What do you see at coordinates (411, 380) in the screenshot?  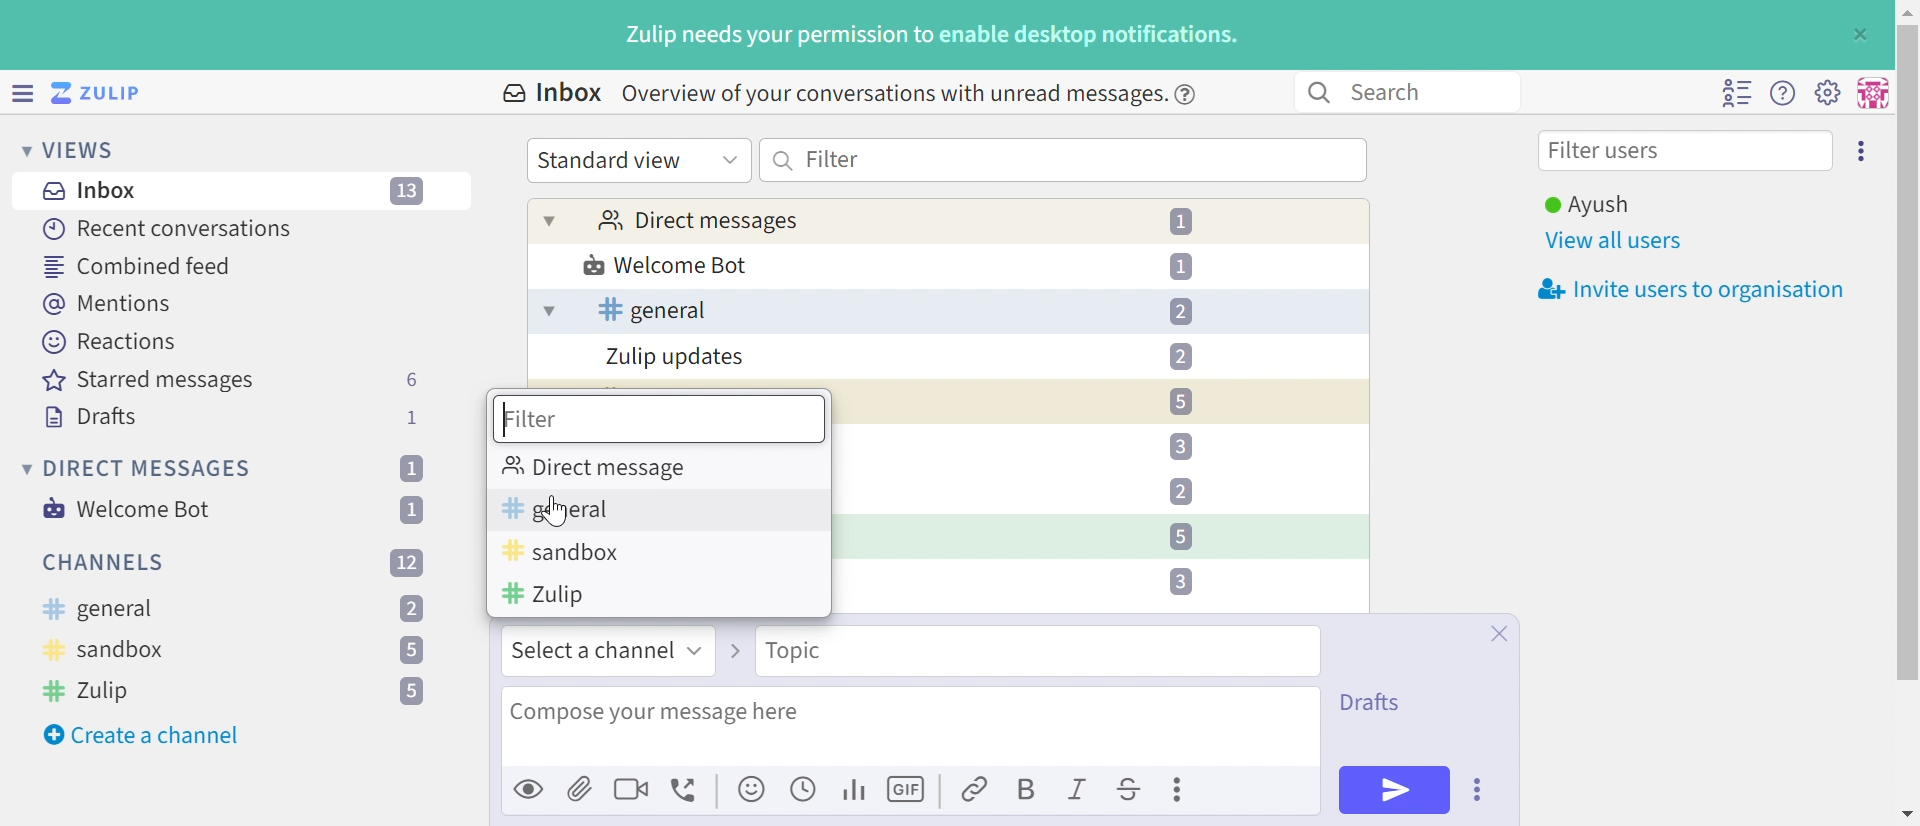 I see `6` at bounding box center [411, 380].